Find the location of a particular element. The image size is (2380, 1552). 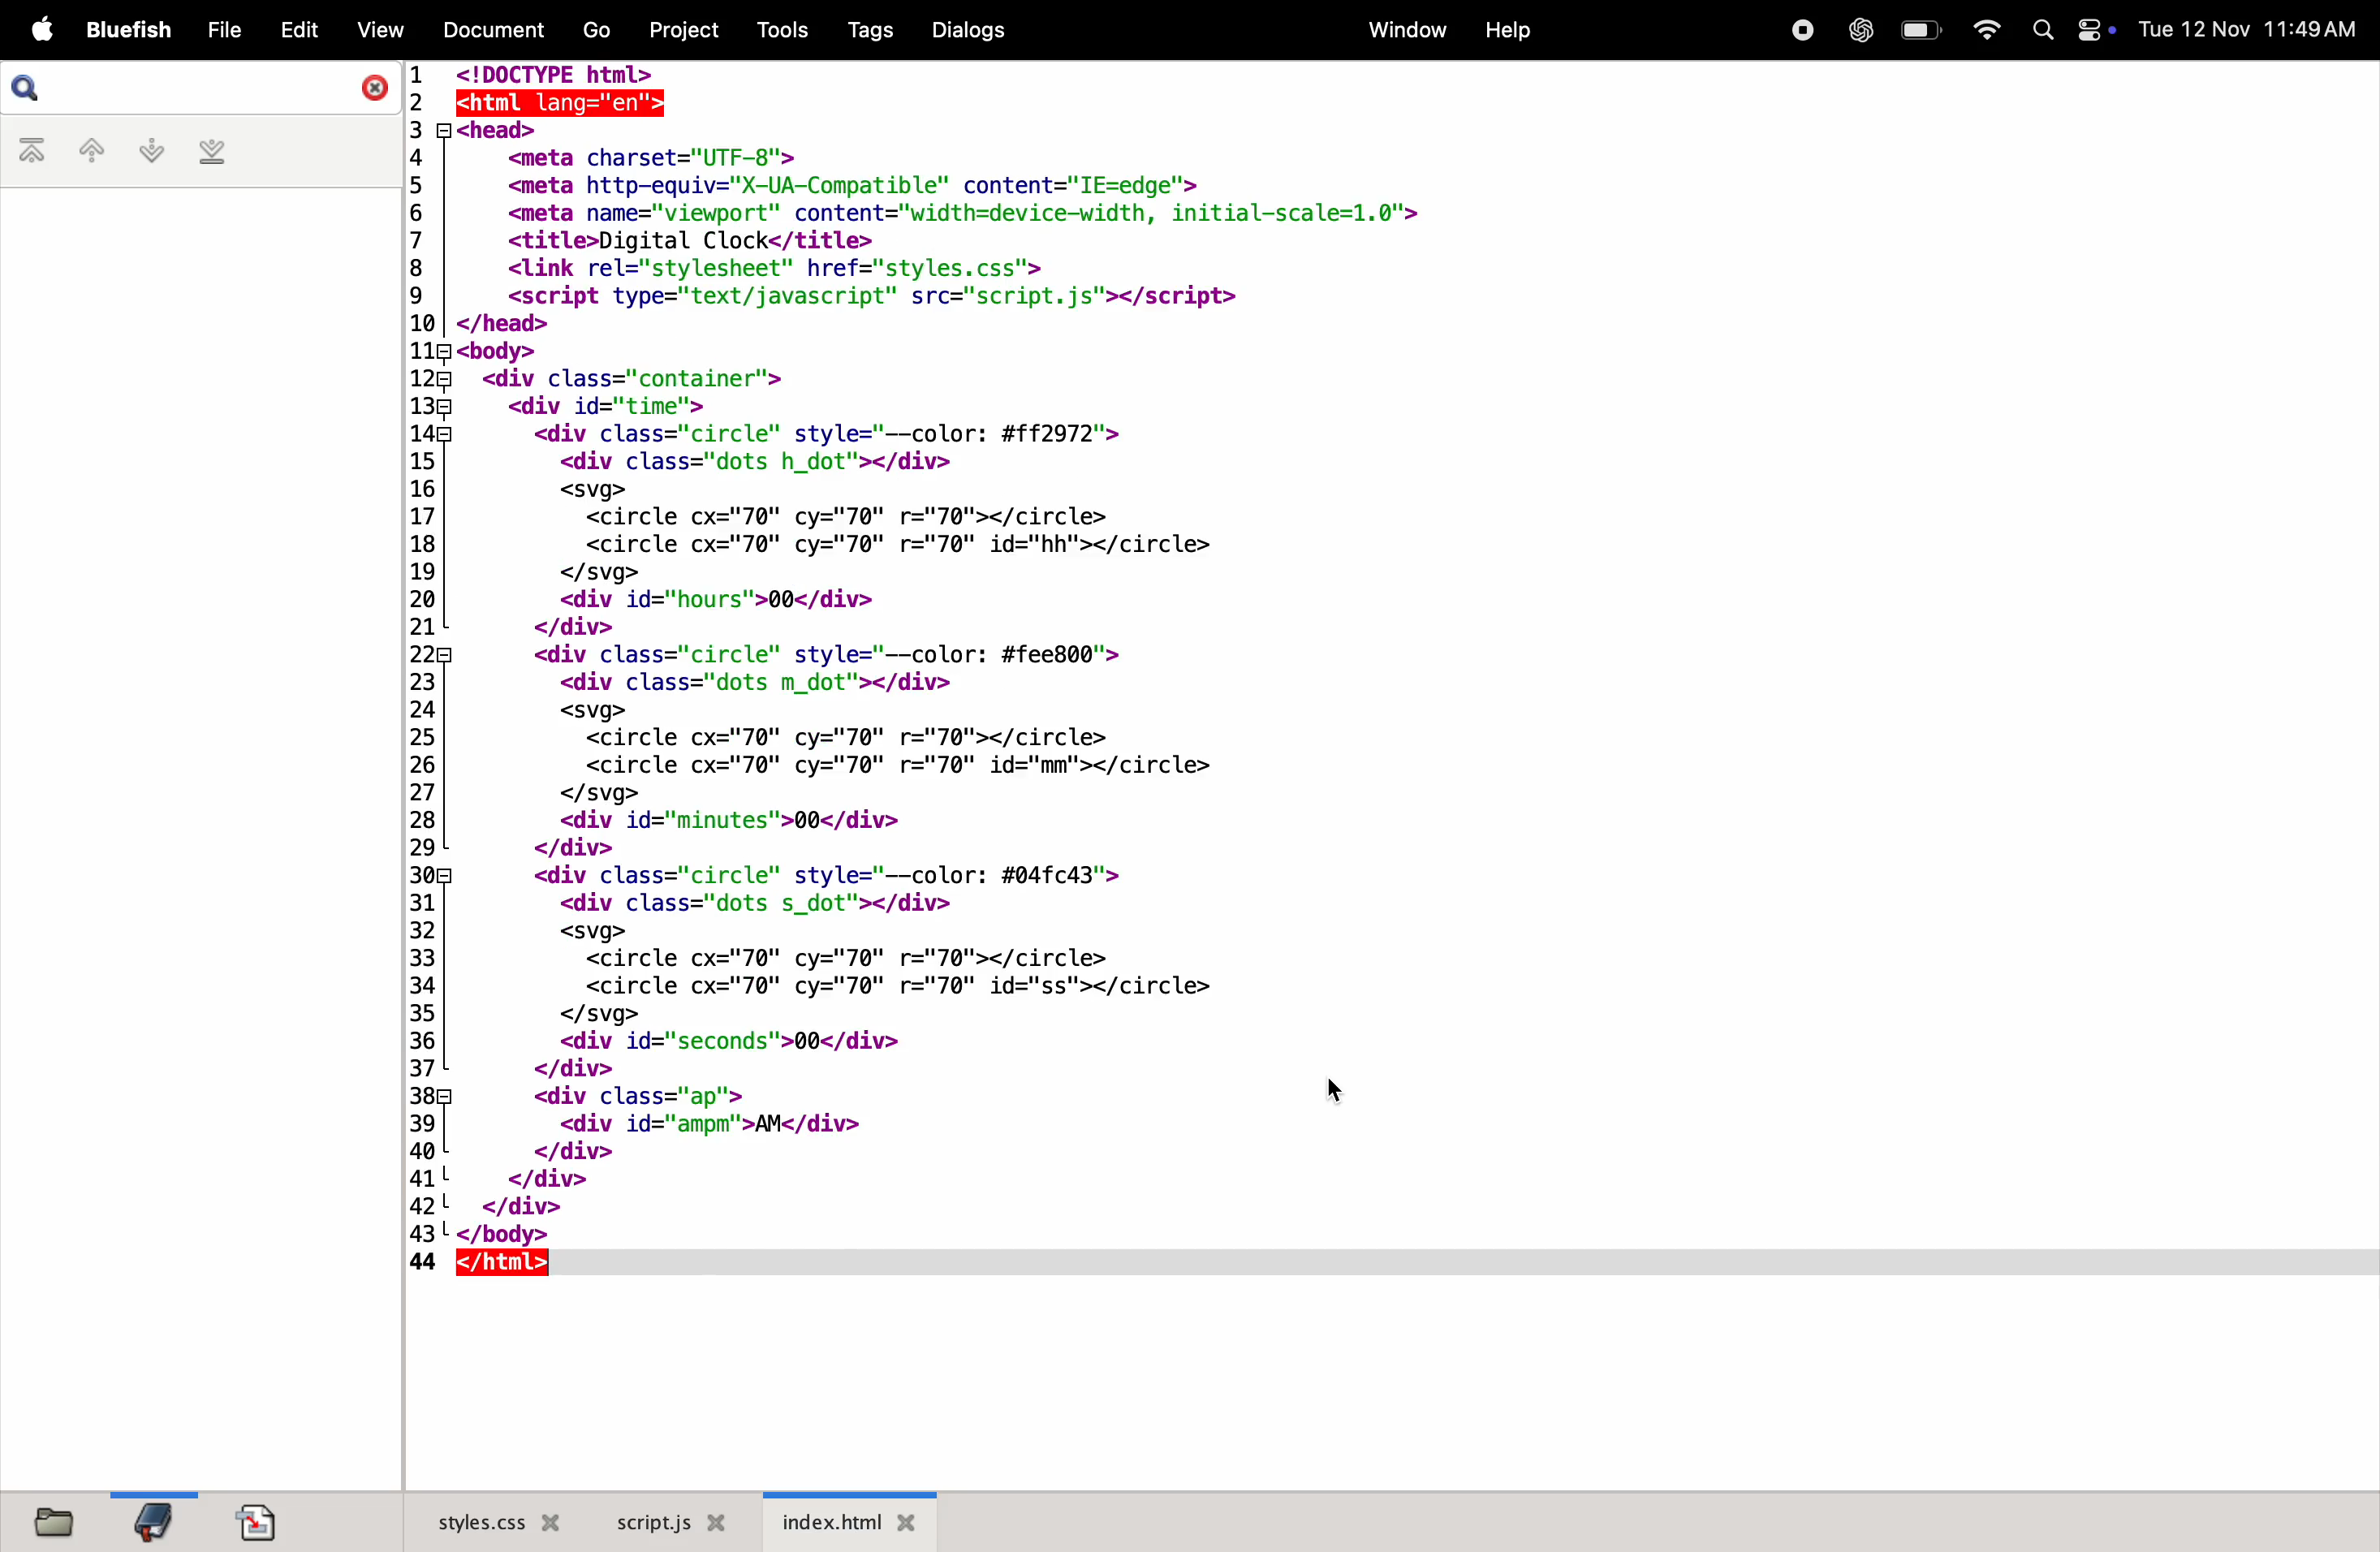

file is located at coordinates (222, 31).